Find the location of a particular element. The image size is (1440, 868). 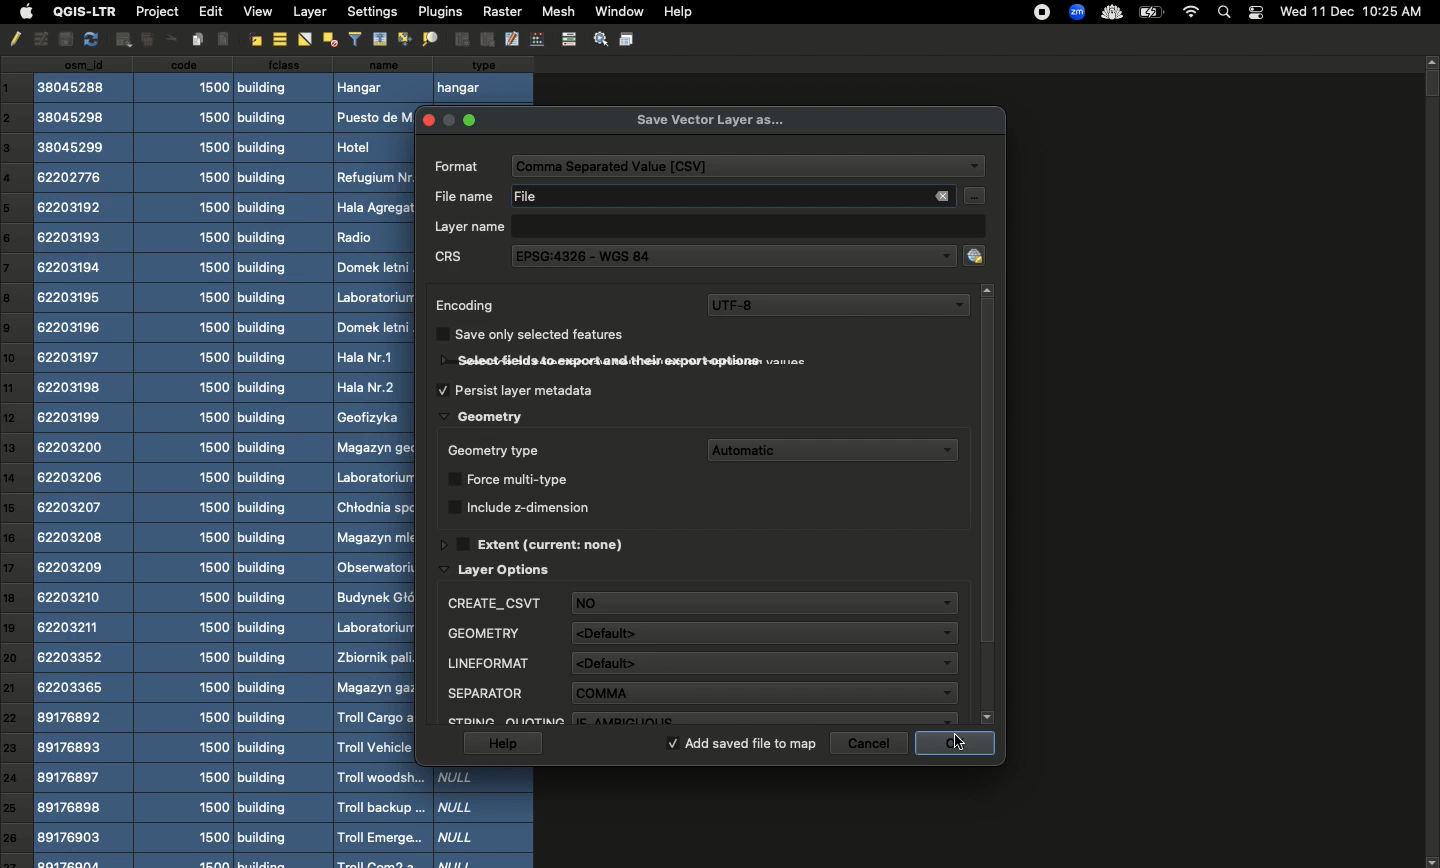

CSV is located at coordinates (752, 164).